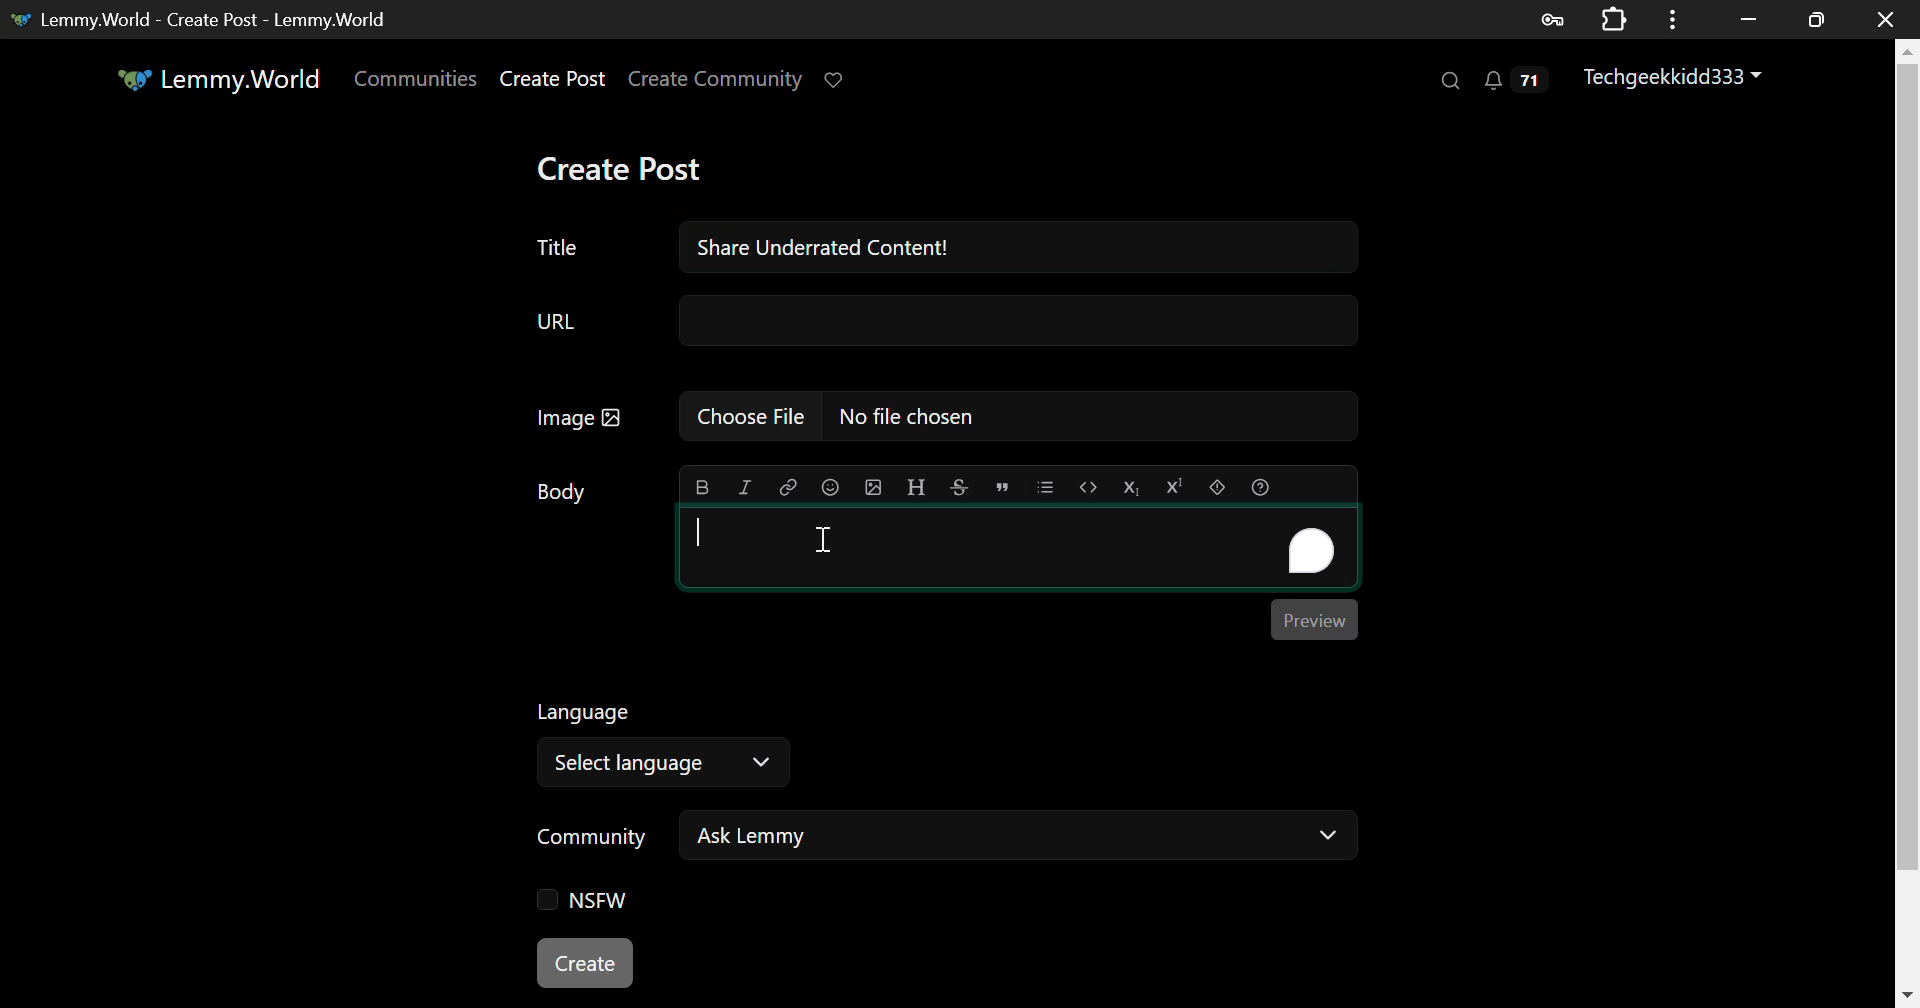 The width and height of the screenshot is (1920, 1008). What do you see at coordinates (1817, 20) in the screenshot?
I see `Minimize` at bounding box center [1817, 20].